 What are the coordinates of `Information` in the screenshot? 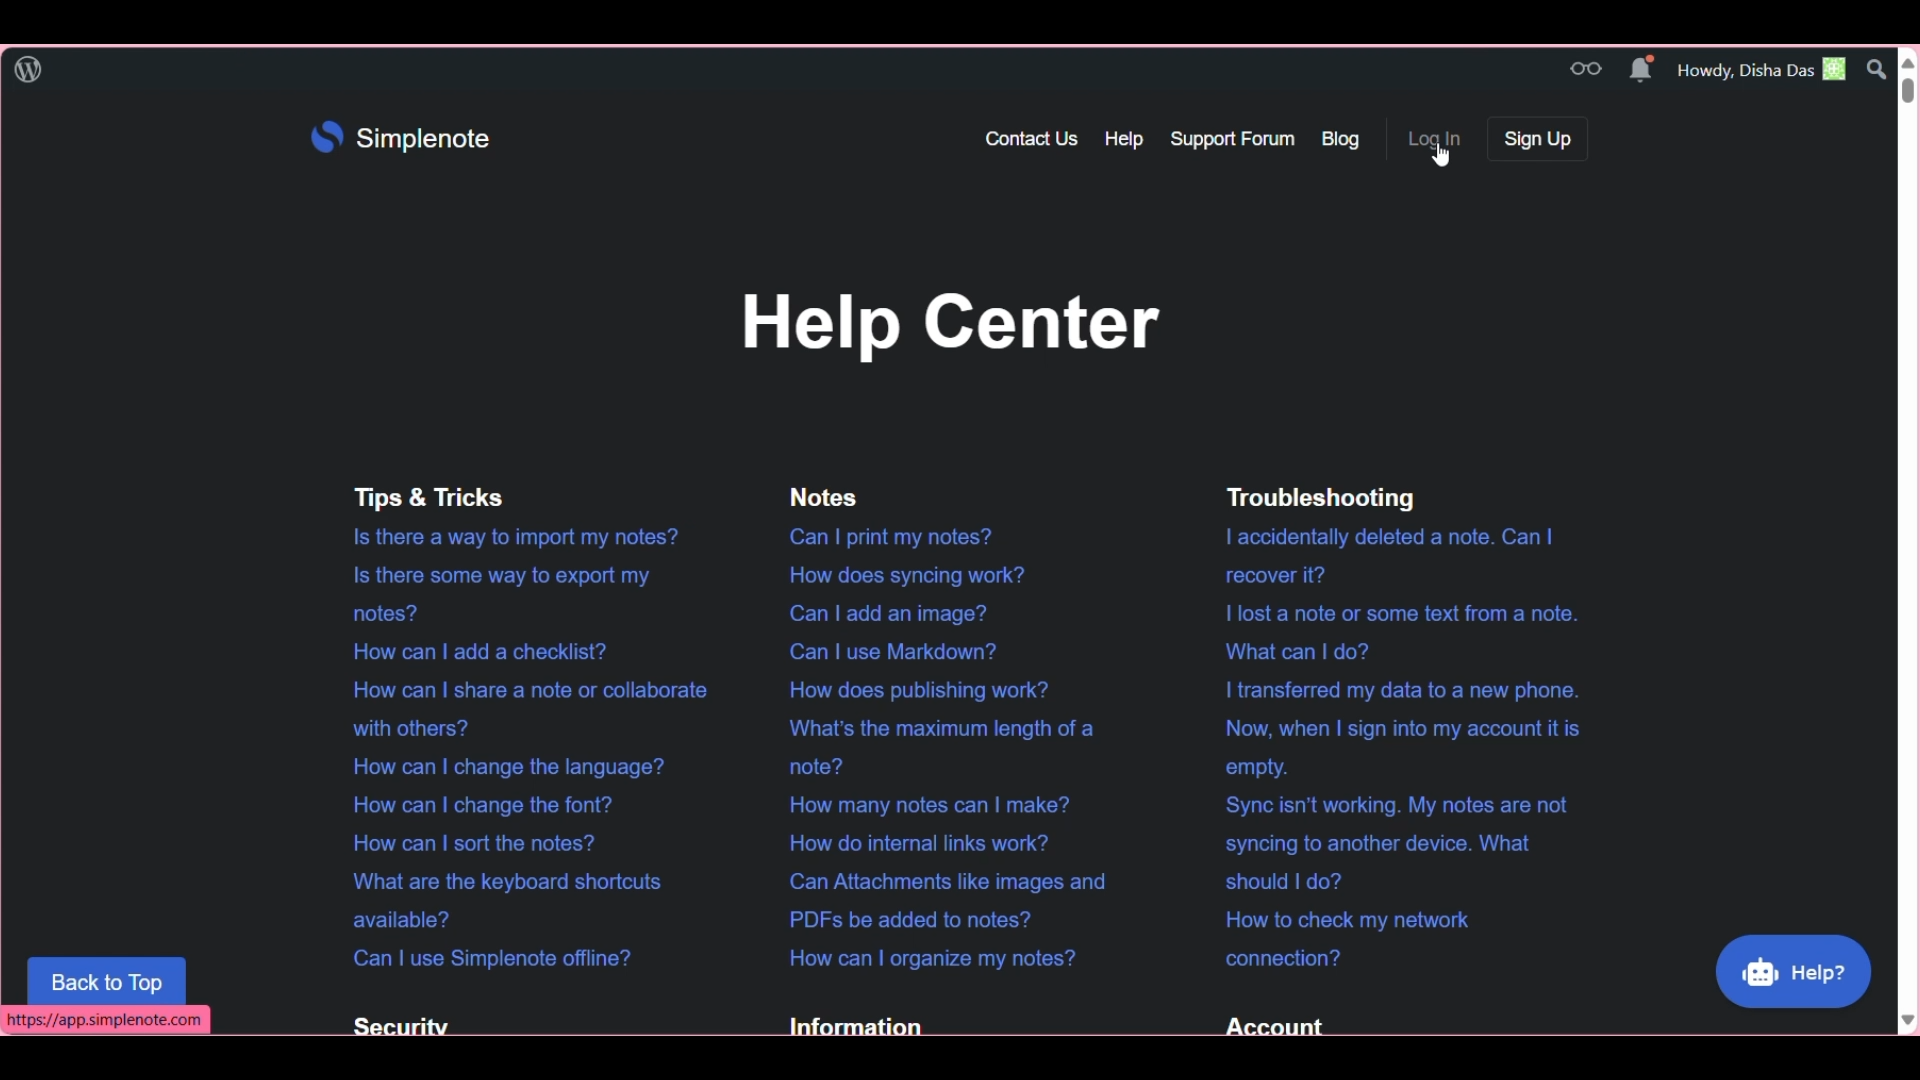 It's located at (850, 1027).